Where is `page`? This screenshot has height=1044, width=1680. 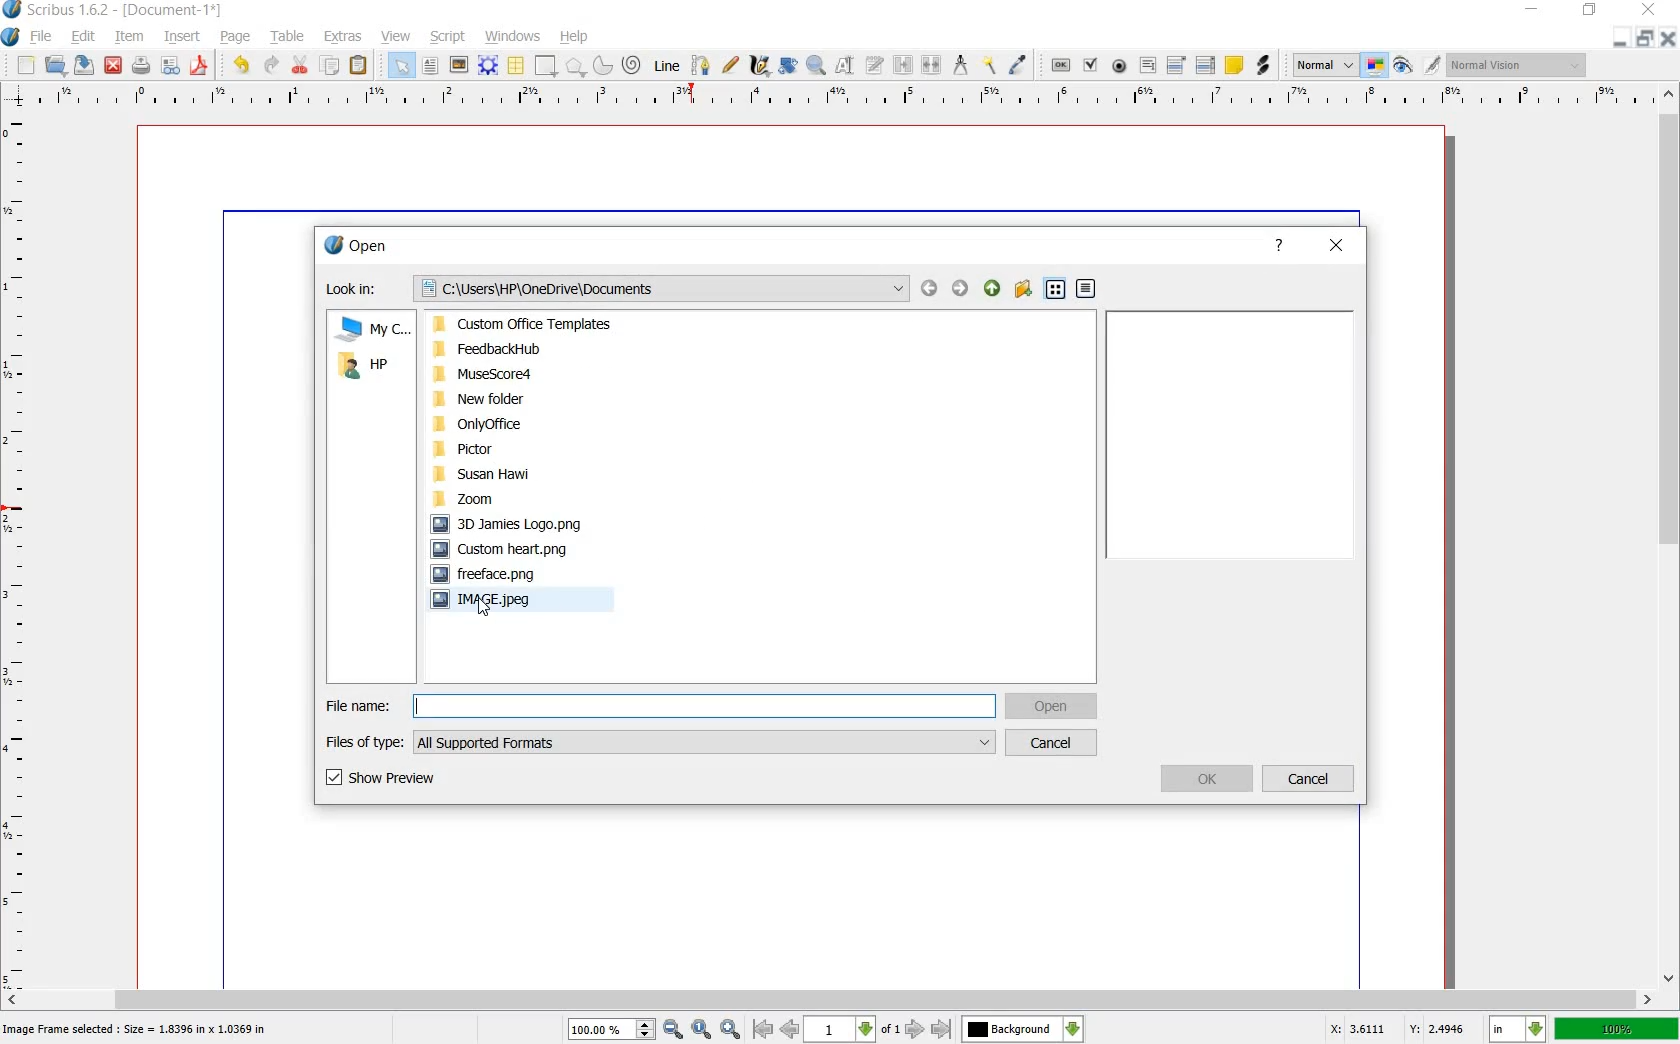 page is located at coordinates (234, 38).